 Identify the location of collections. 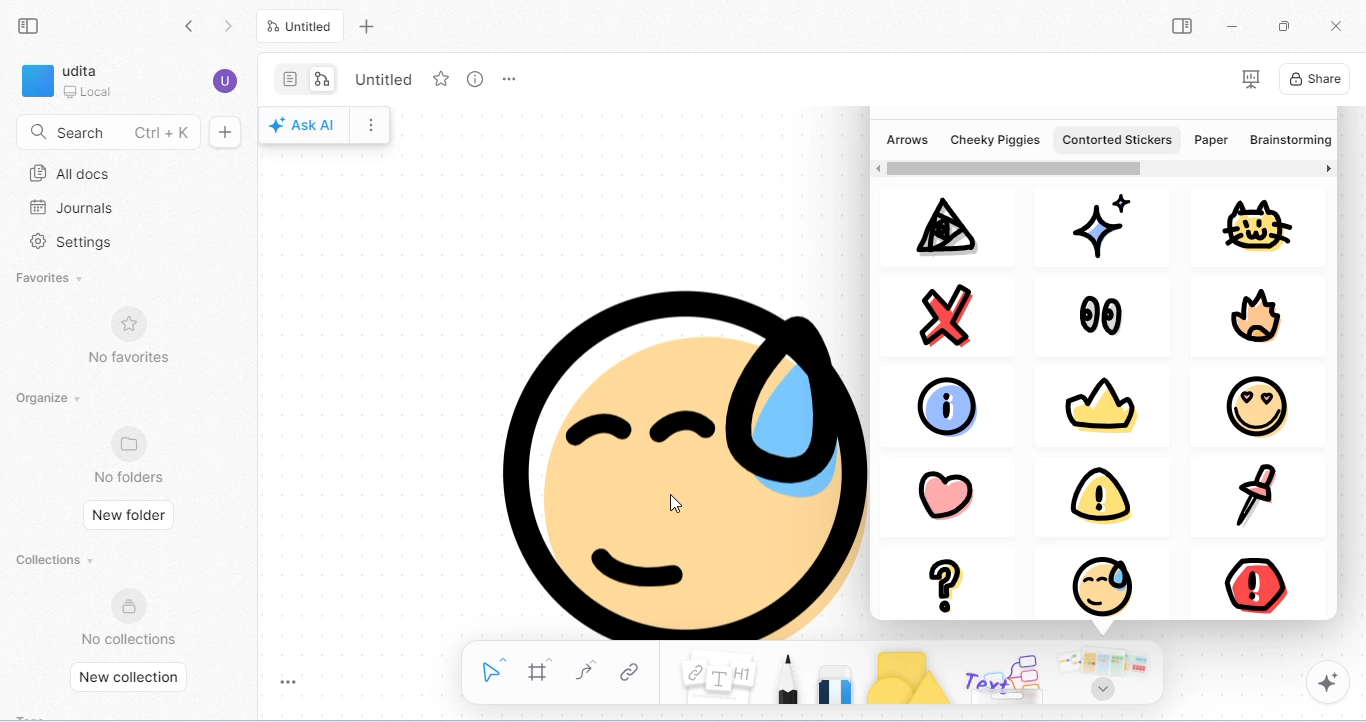
(57, 559).